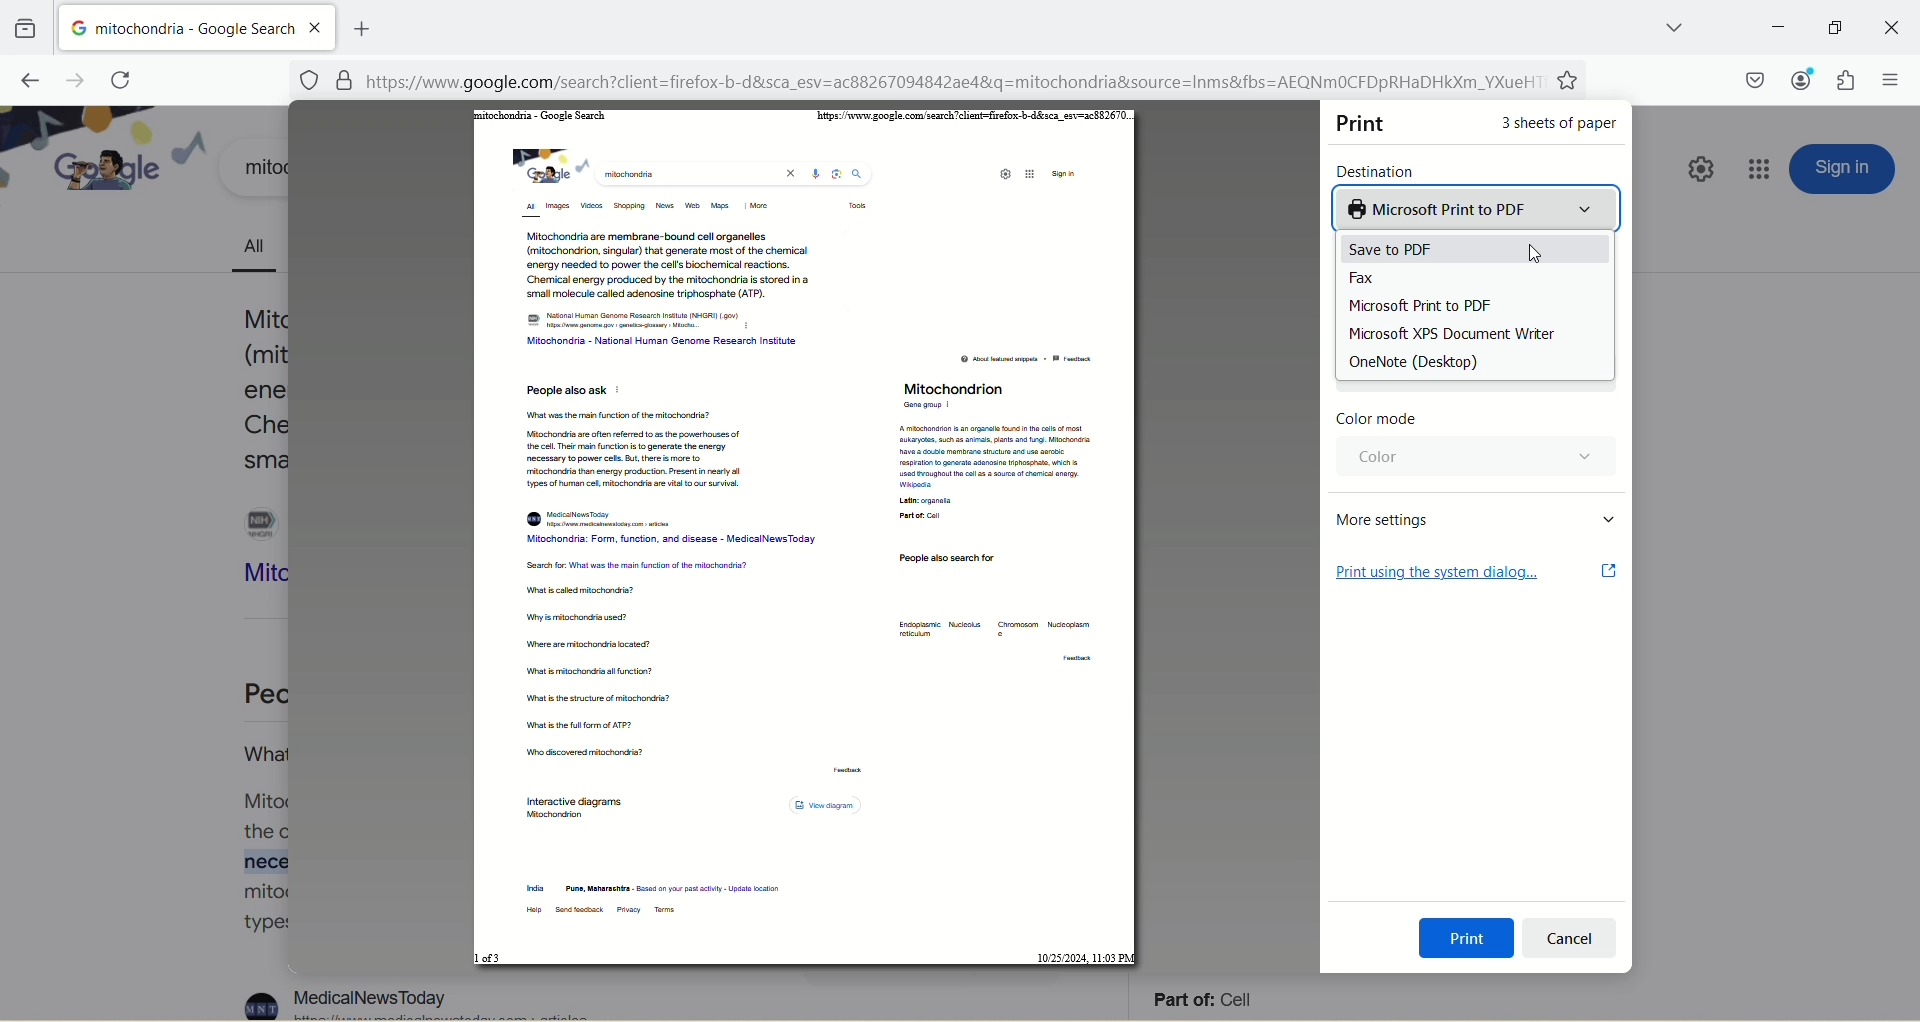 The width and height of the screenshot is (1920, 1022). What do you see at coordinates (1850, 80) in the screenshot?
I see `extension` at bounding box center [1850, 80].